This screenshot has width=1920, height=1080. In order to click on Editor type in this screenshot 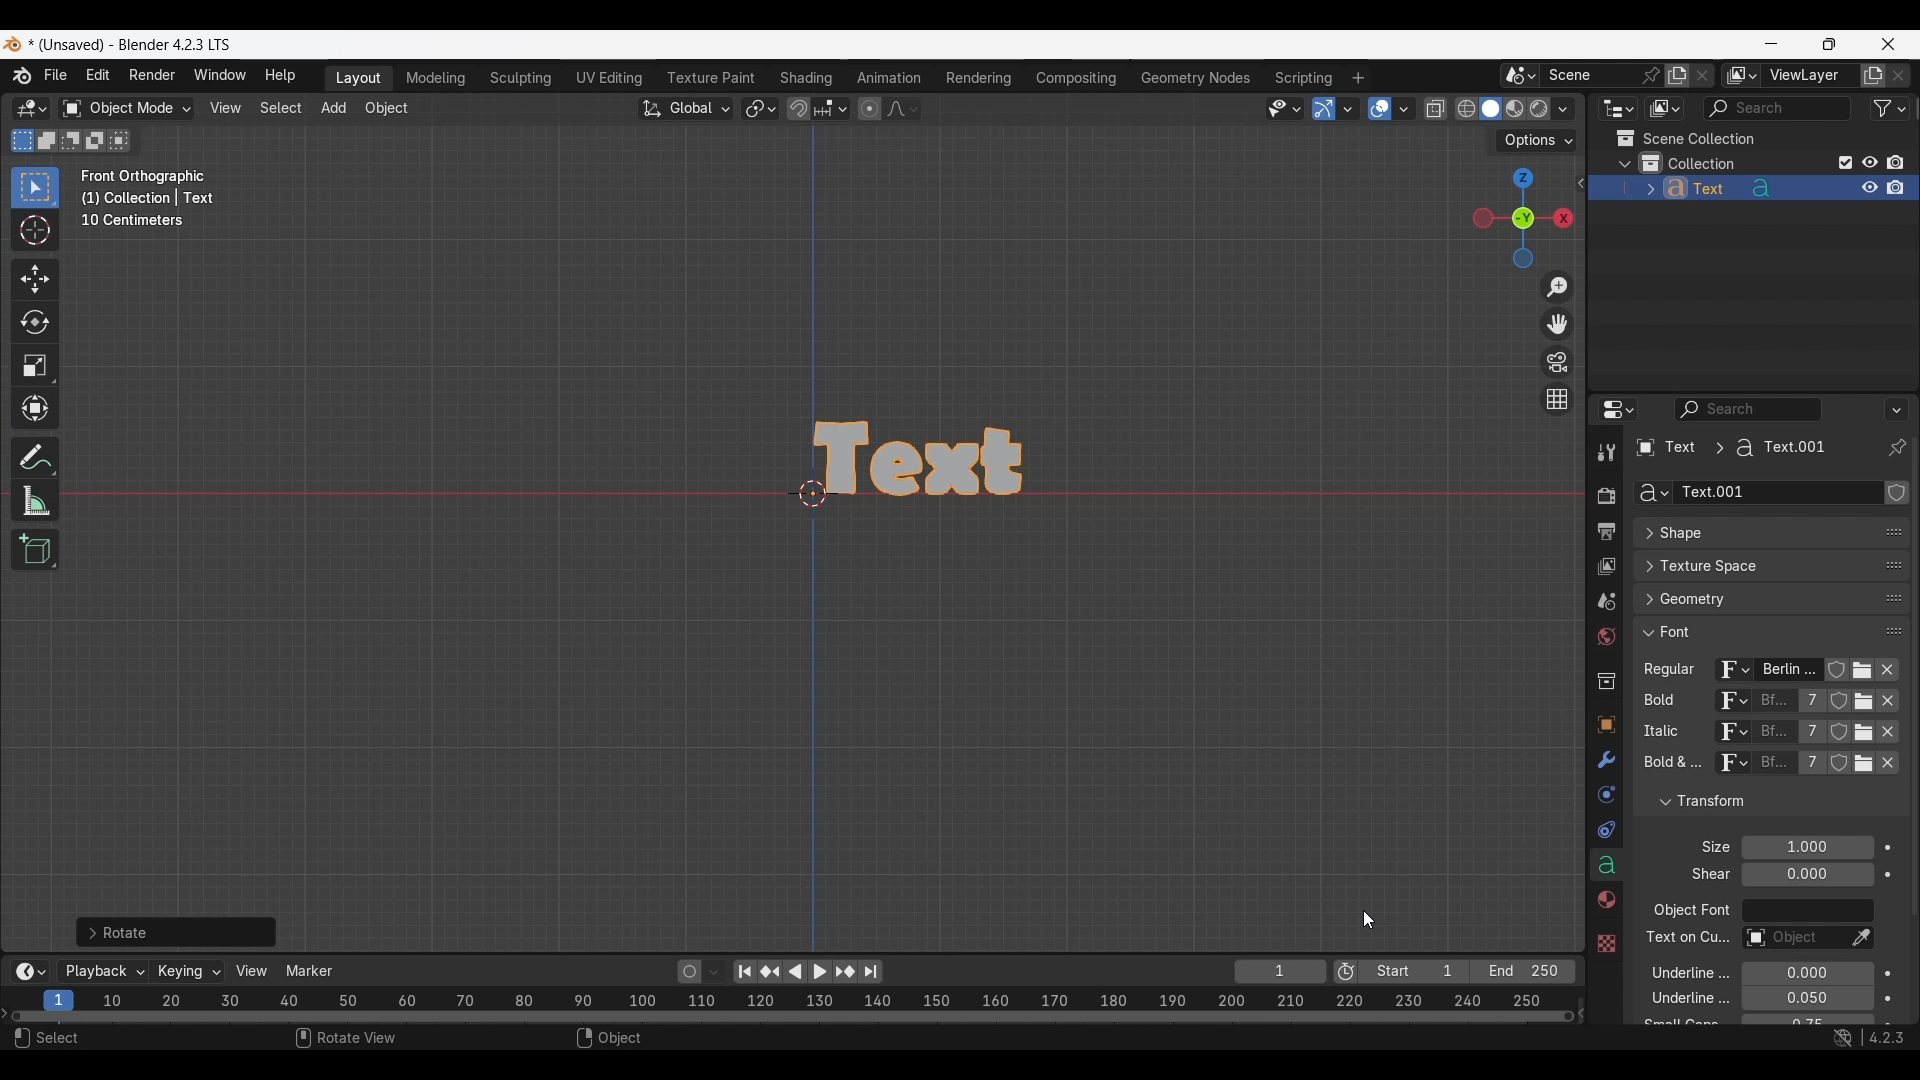, I will do `click(1618, 108)`.